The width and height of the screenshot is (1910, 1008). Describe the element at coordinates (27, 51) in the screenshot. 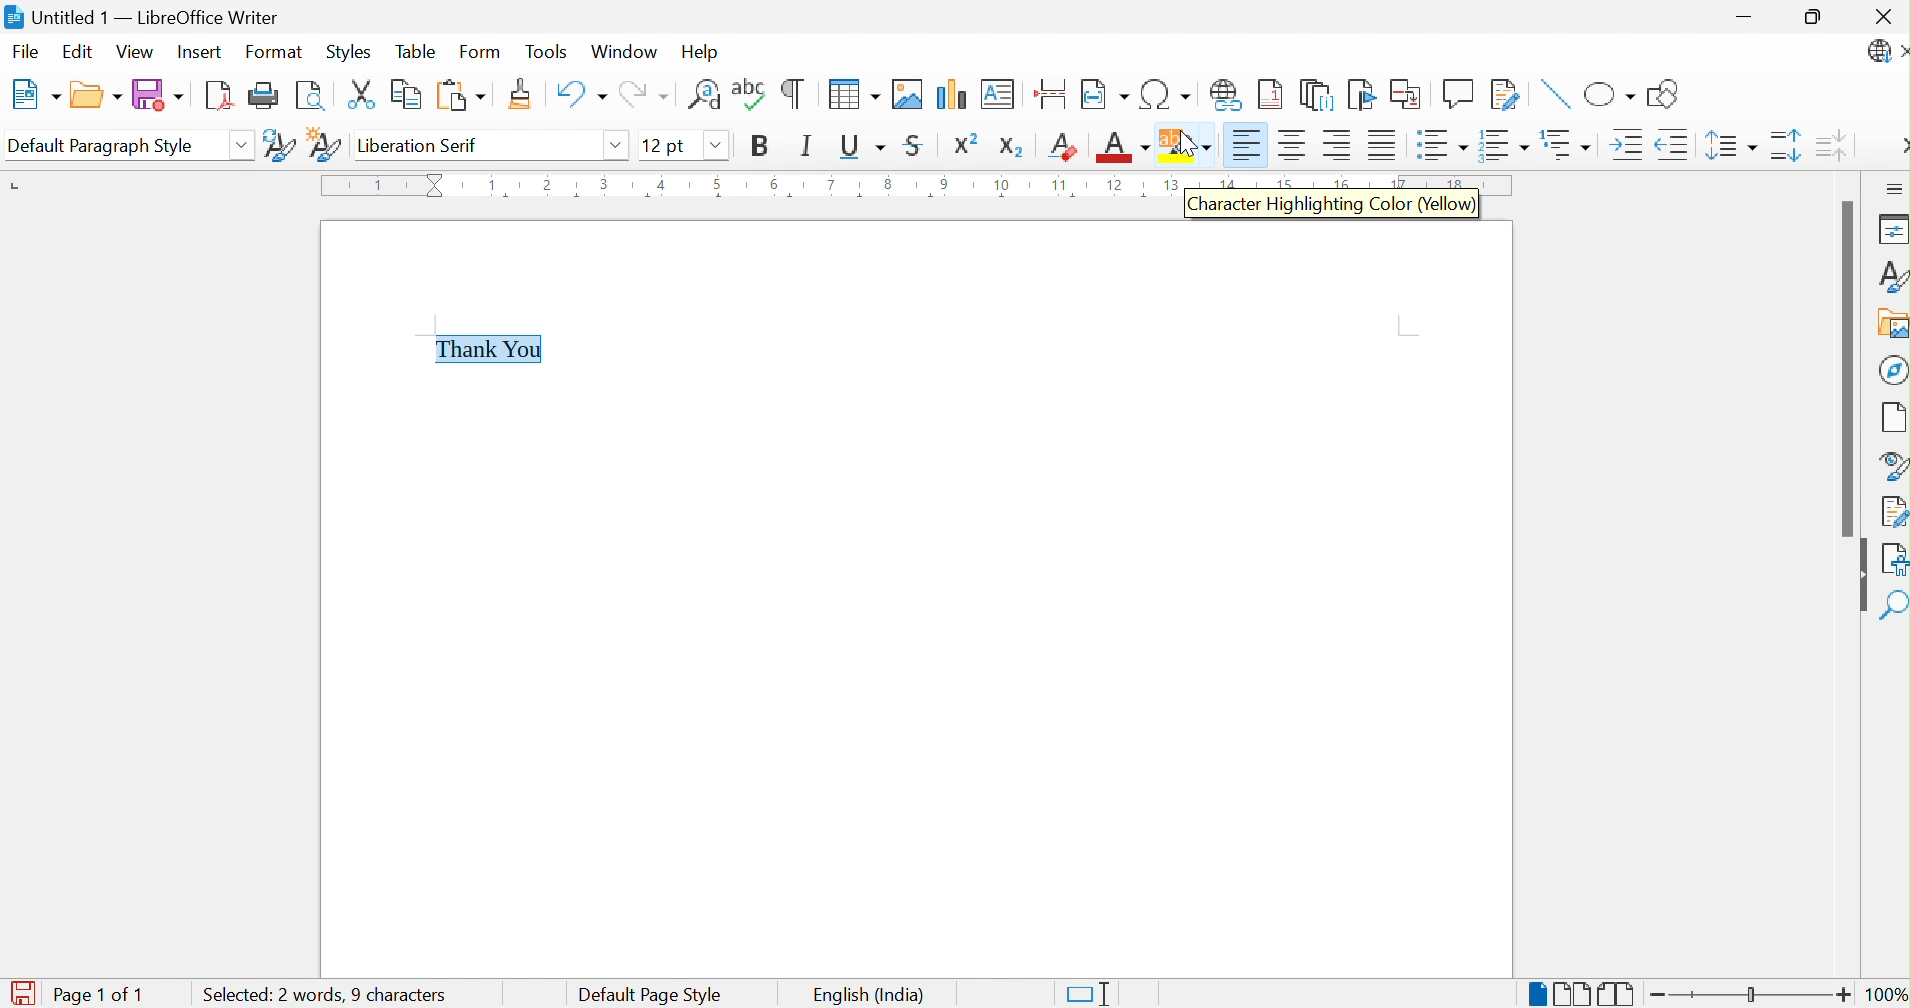

I see `File` at that location.